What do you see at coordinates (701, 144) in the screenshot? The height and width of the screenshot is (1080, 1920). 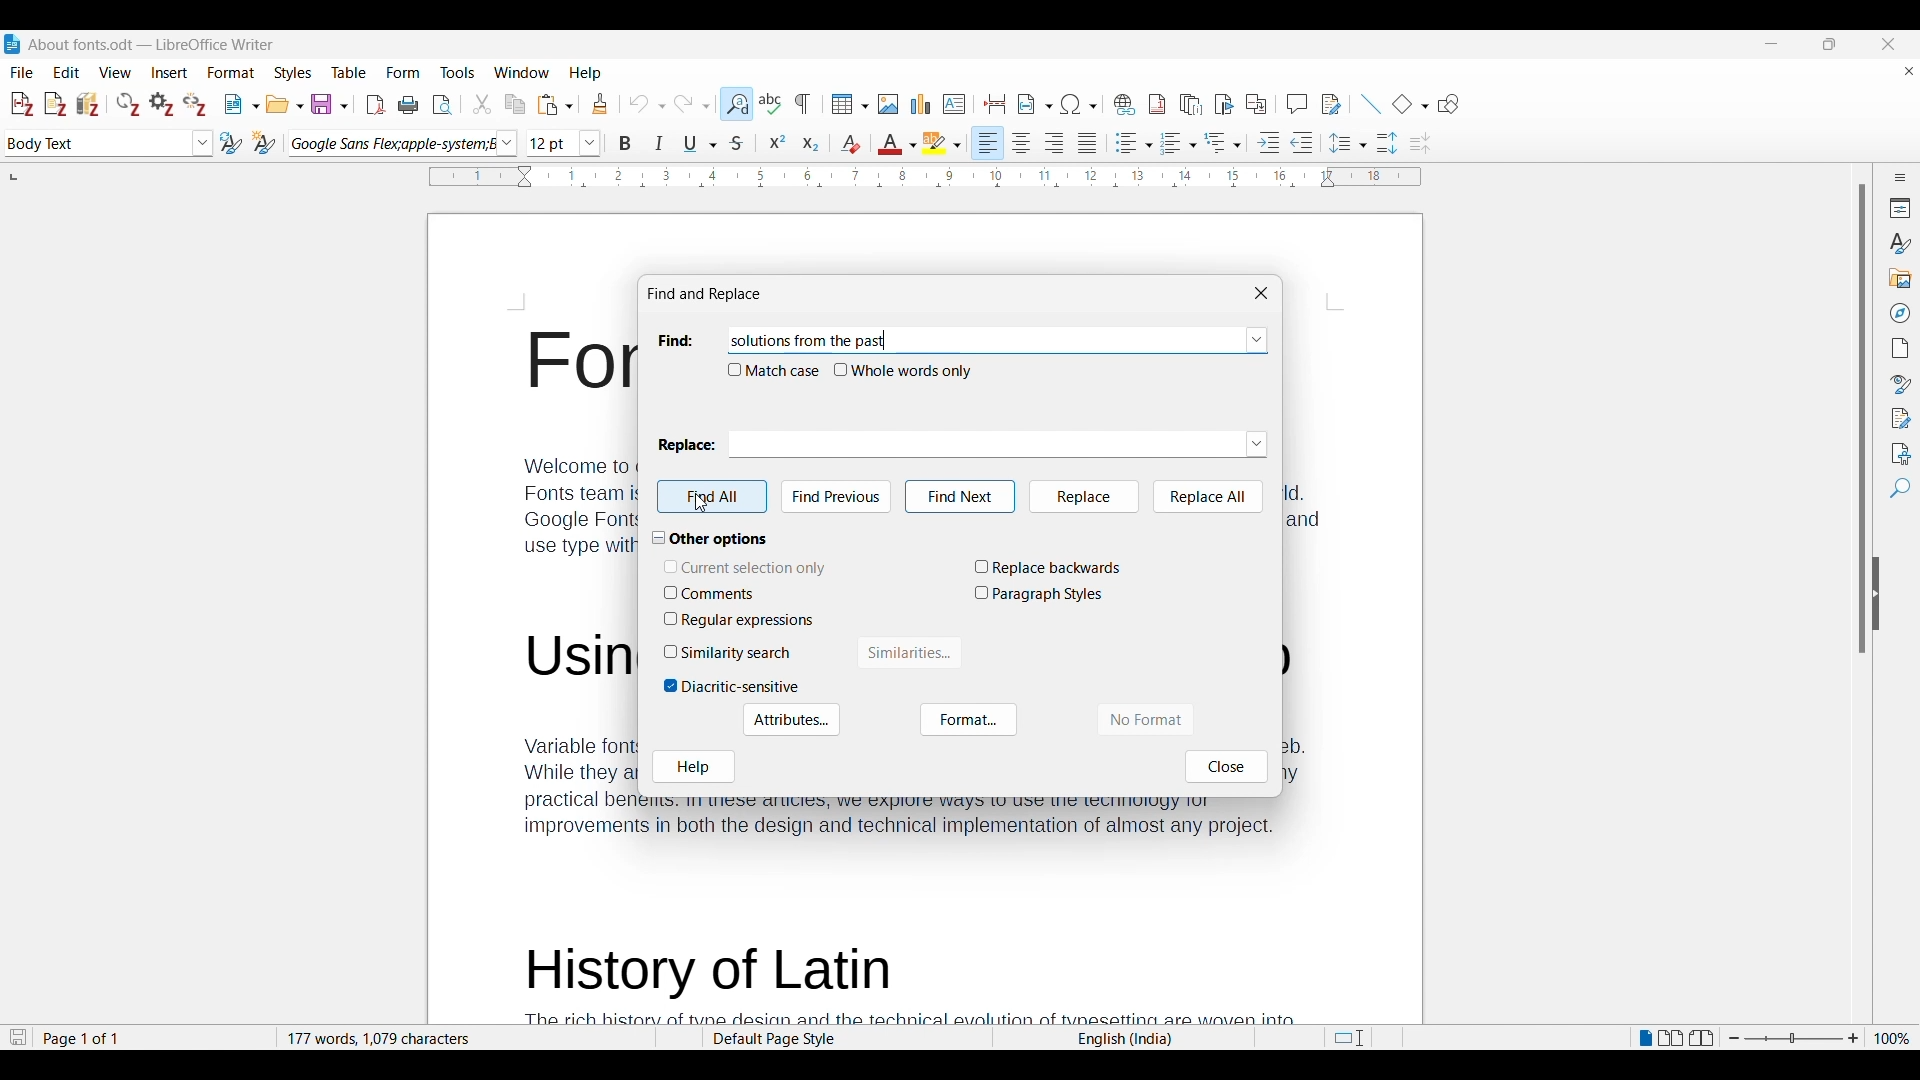 I see `Underline options` at bounding box center [701, 144].